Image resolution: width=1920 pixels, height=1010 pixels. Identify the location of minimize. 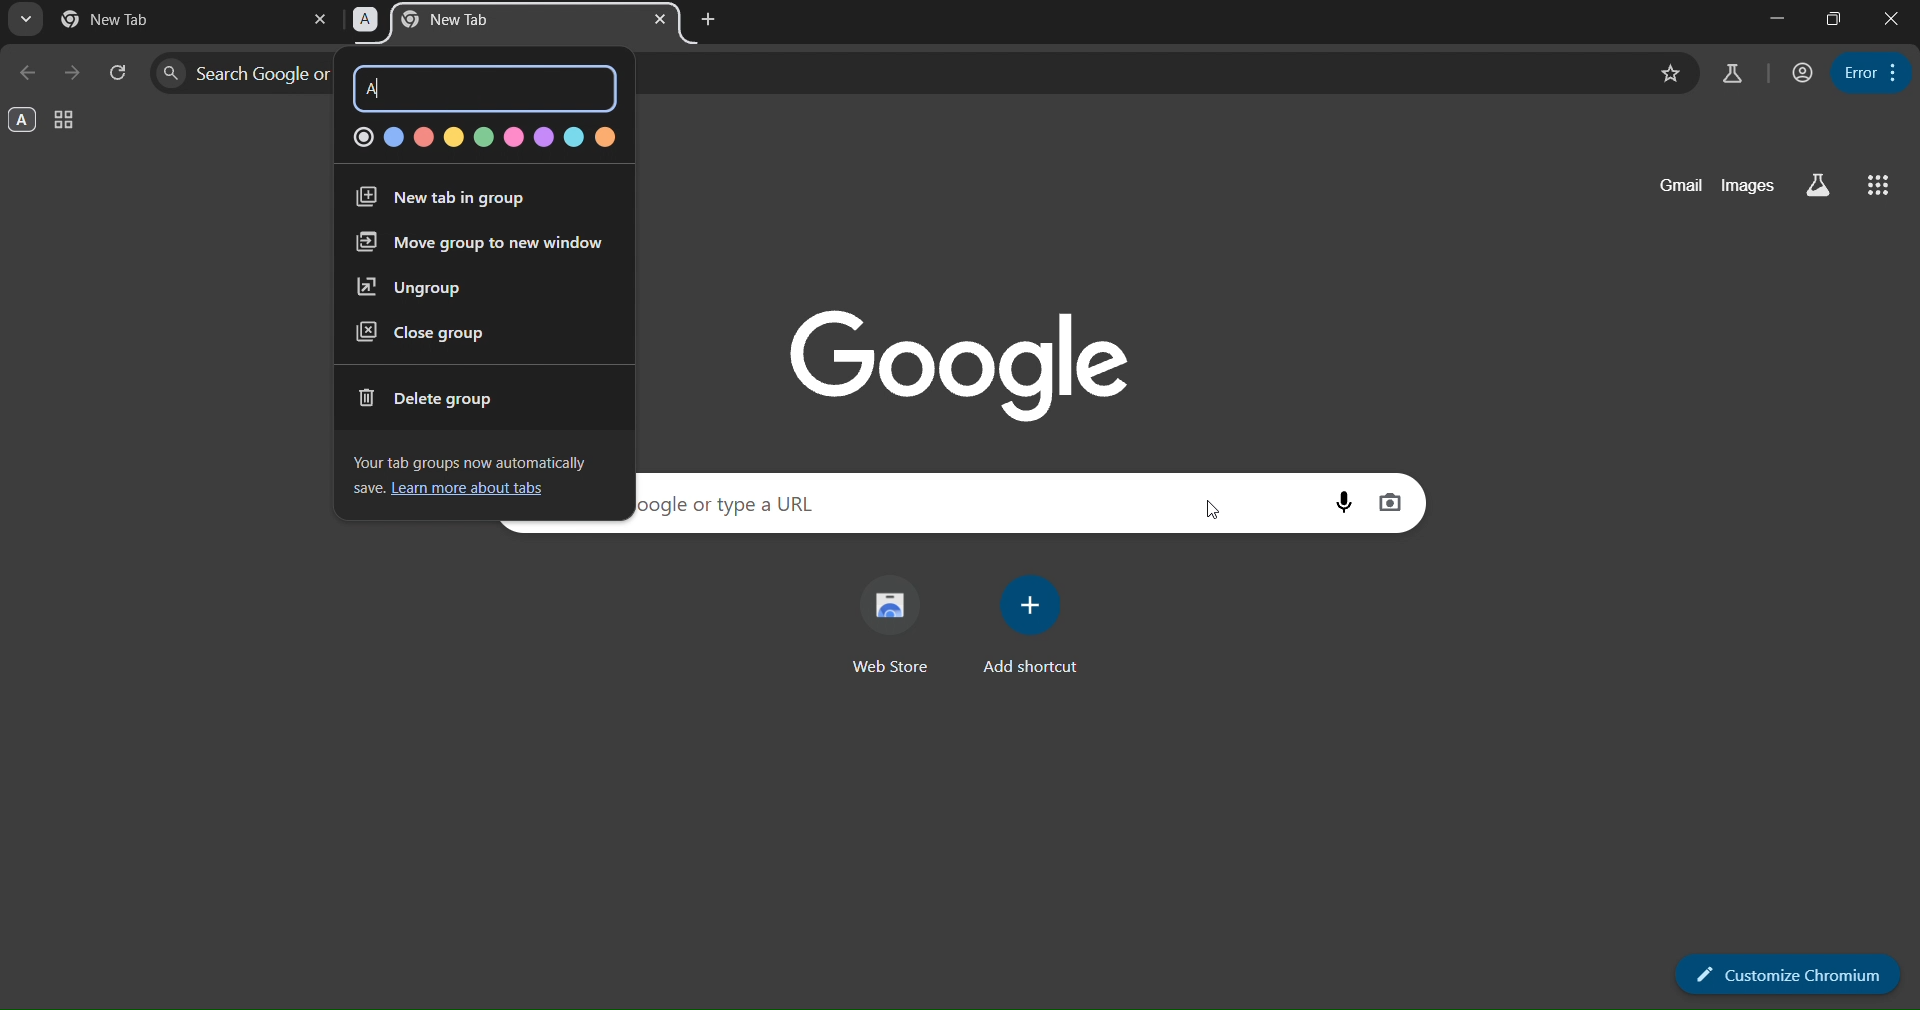
(1778, 18).